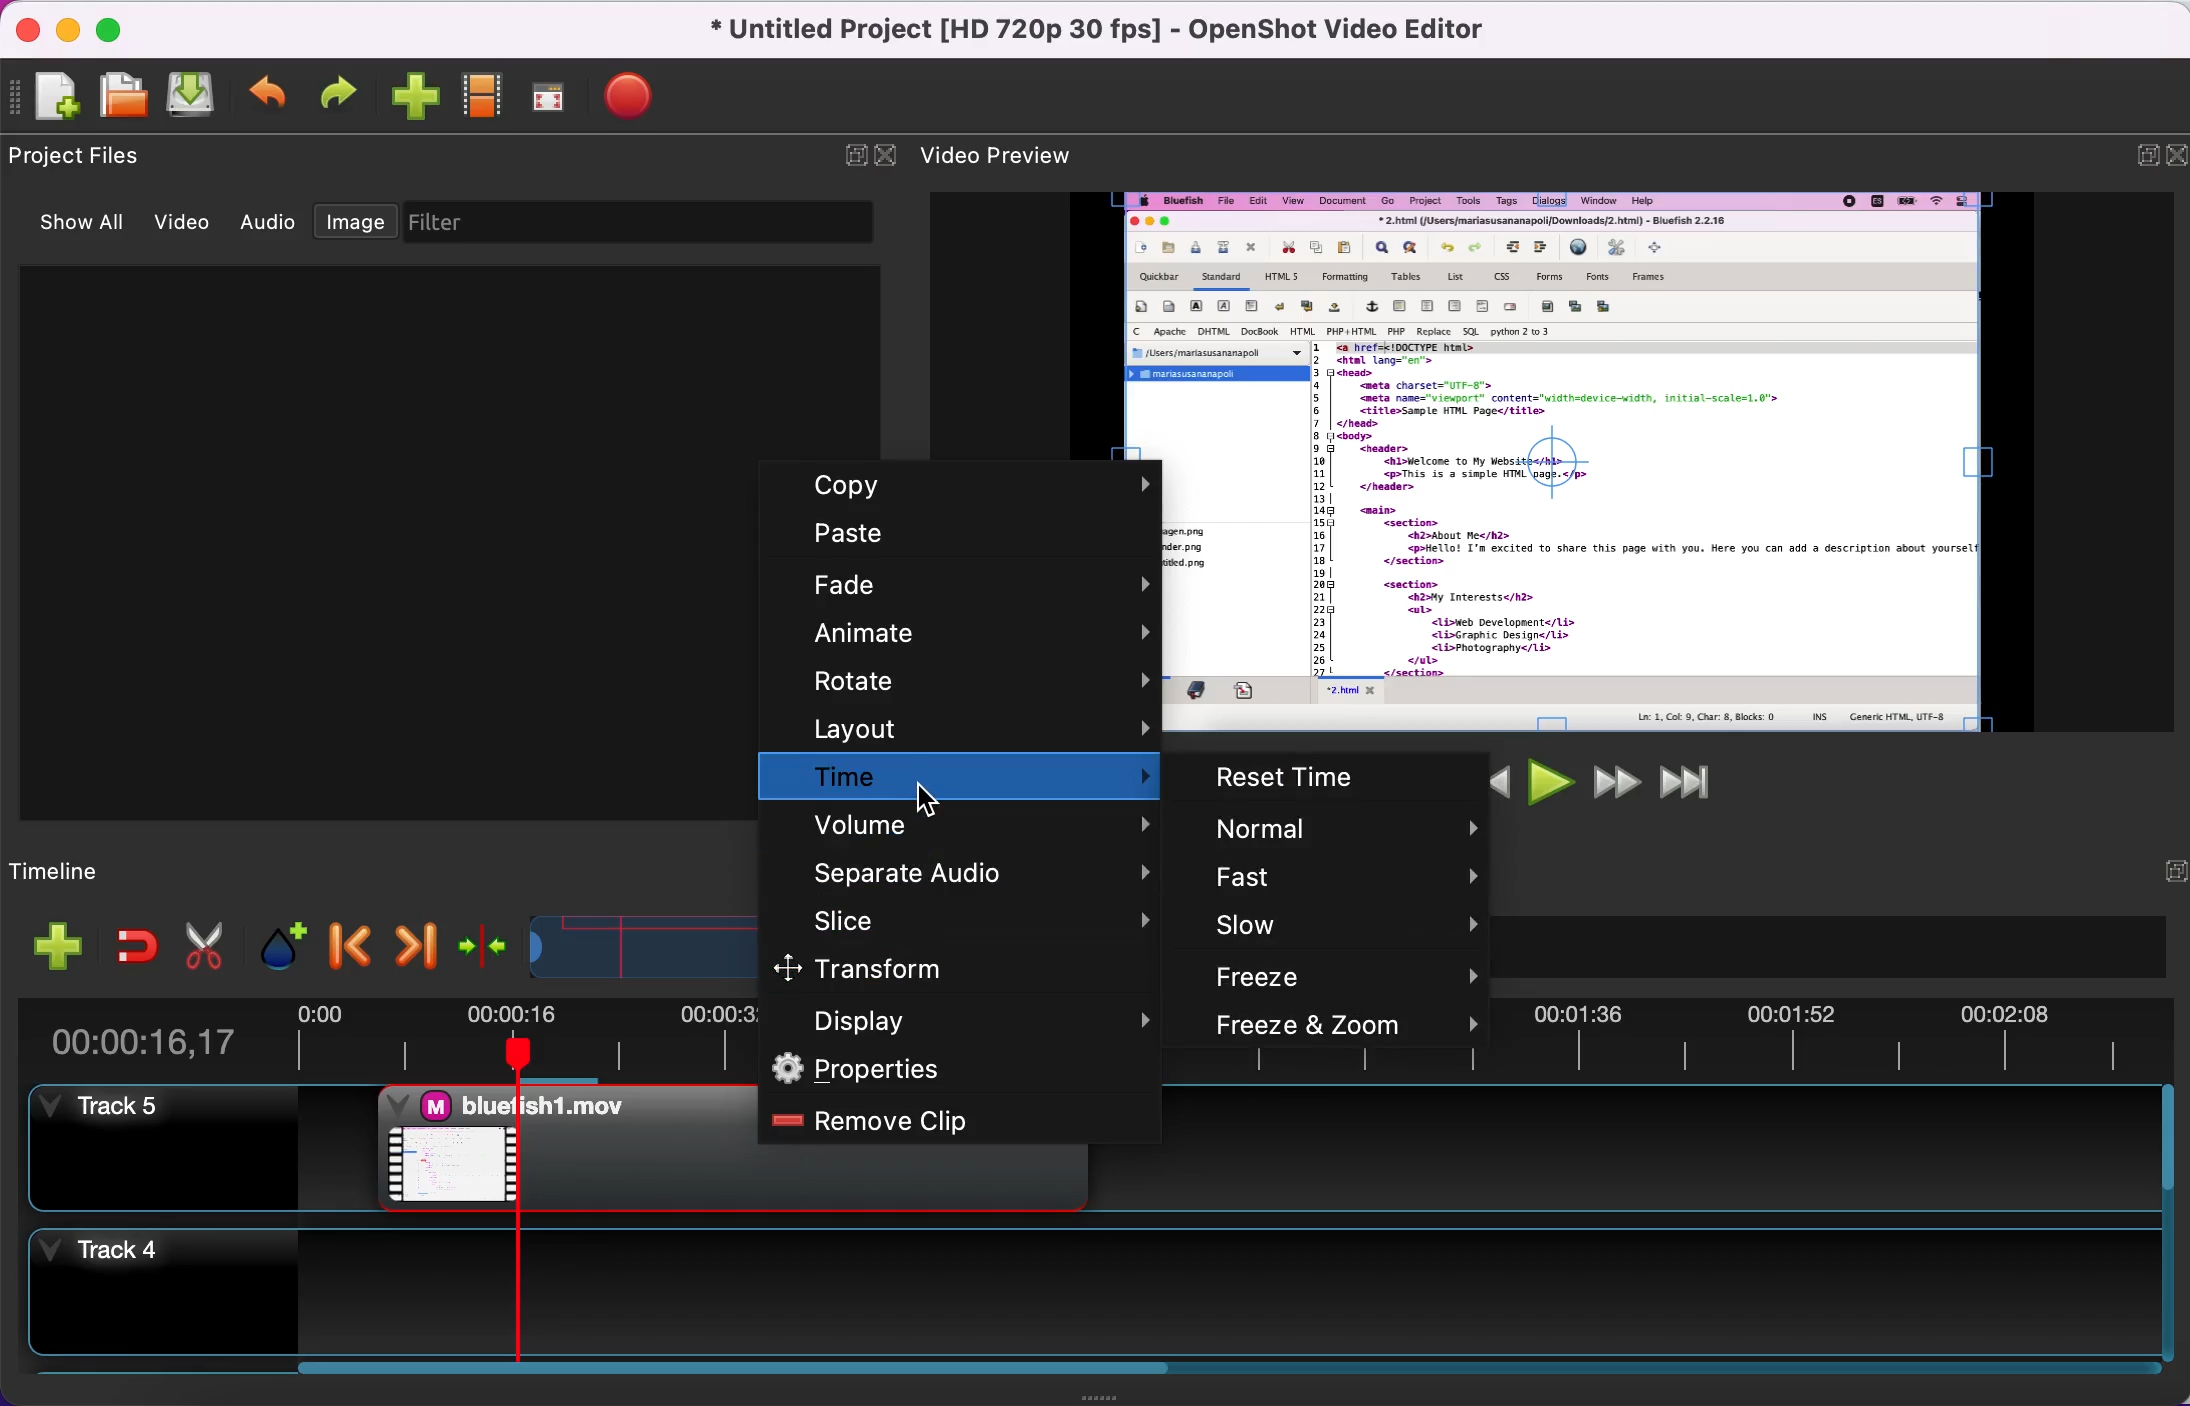  Describe the element at coordinates (167, 1033) in the screenshot. I see `time duration` at that location.